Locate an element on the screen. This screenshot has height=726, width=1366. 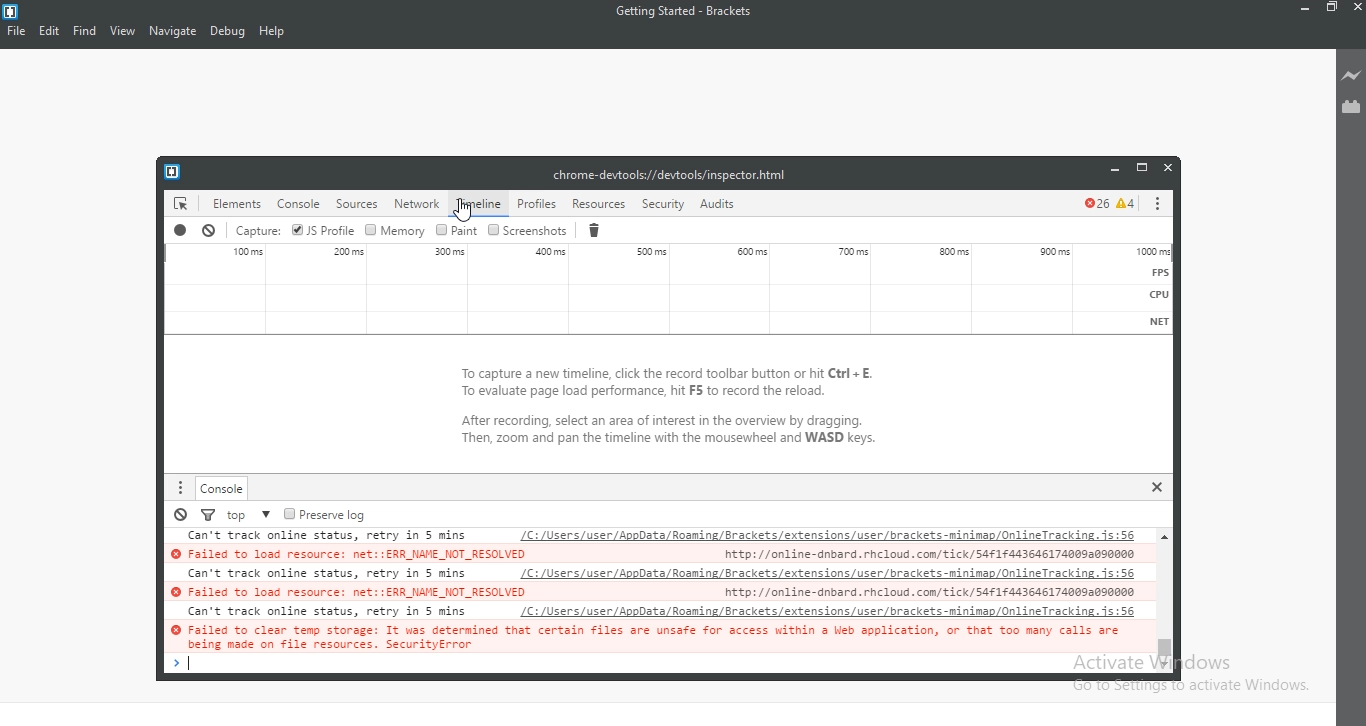
Help is located at coordinates (271, 32).